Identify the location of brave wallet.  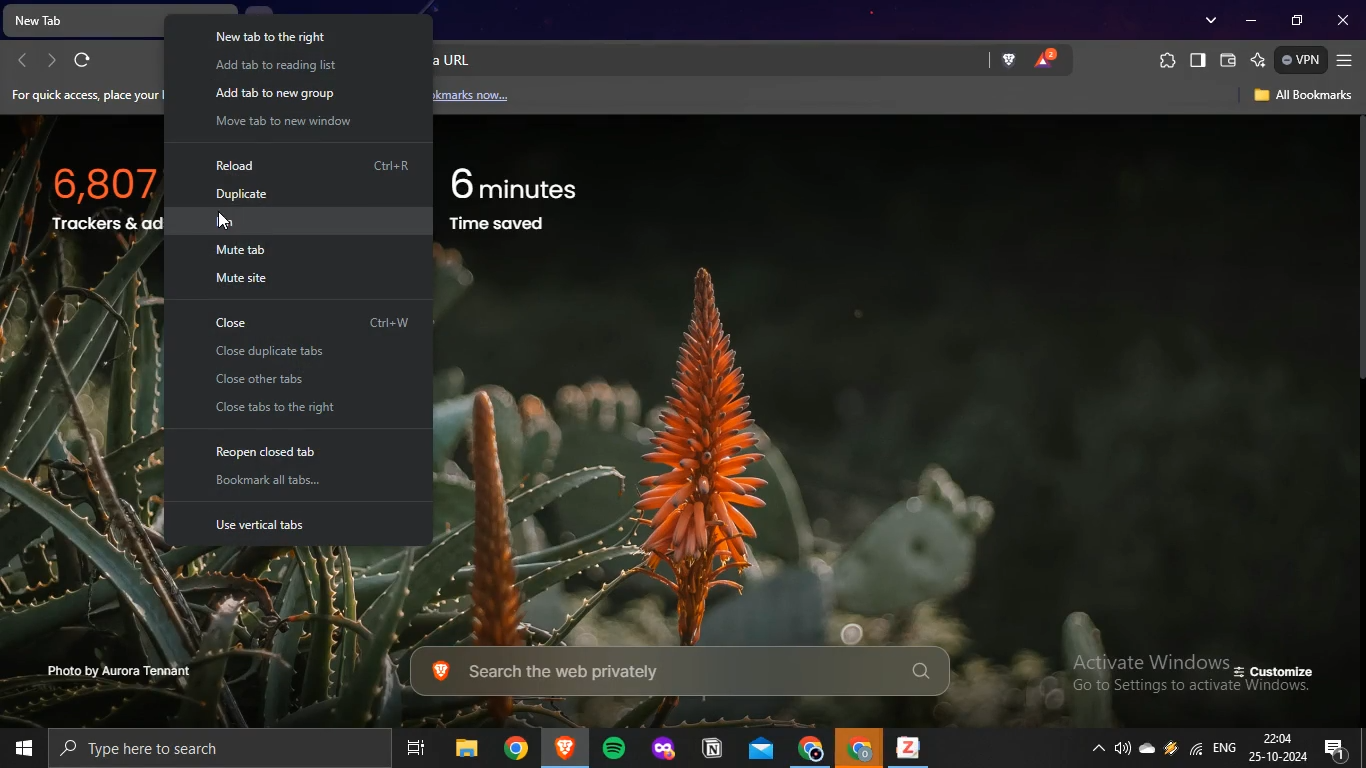
(1228, 59).